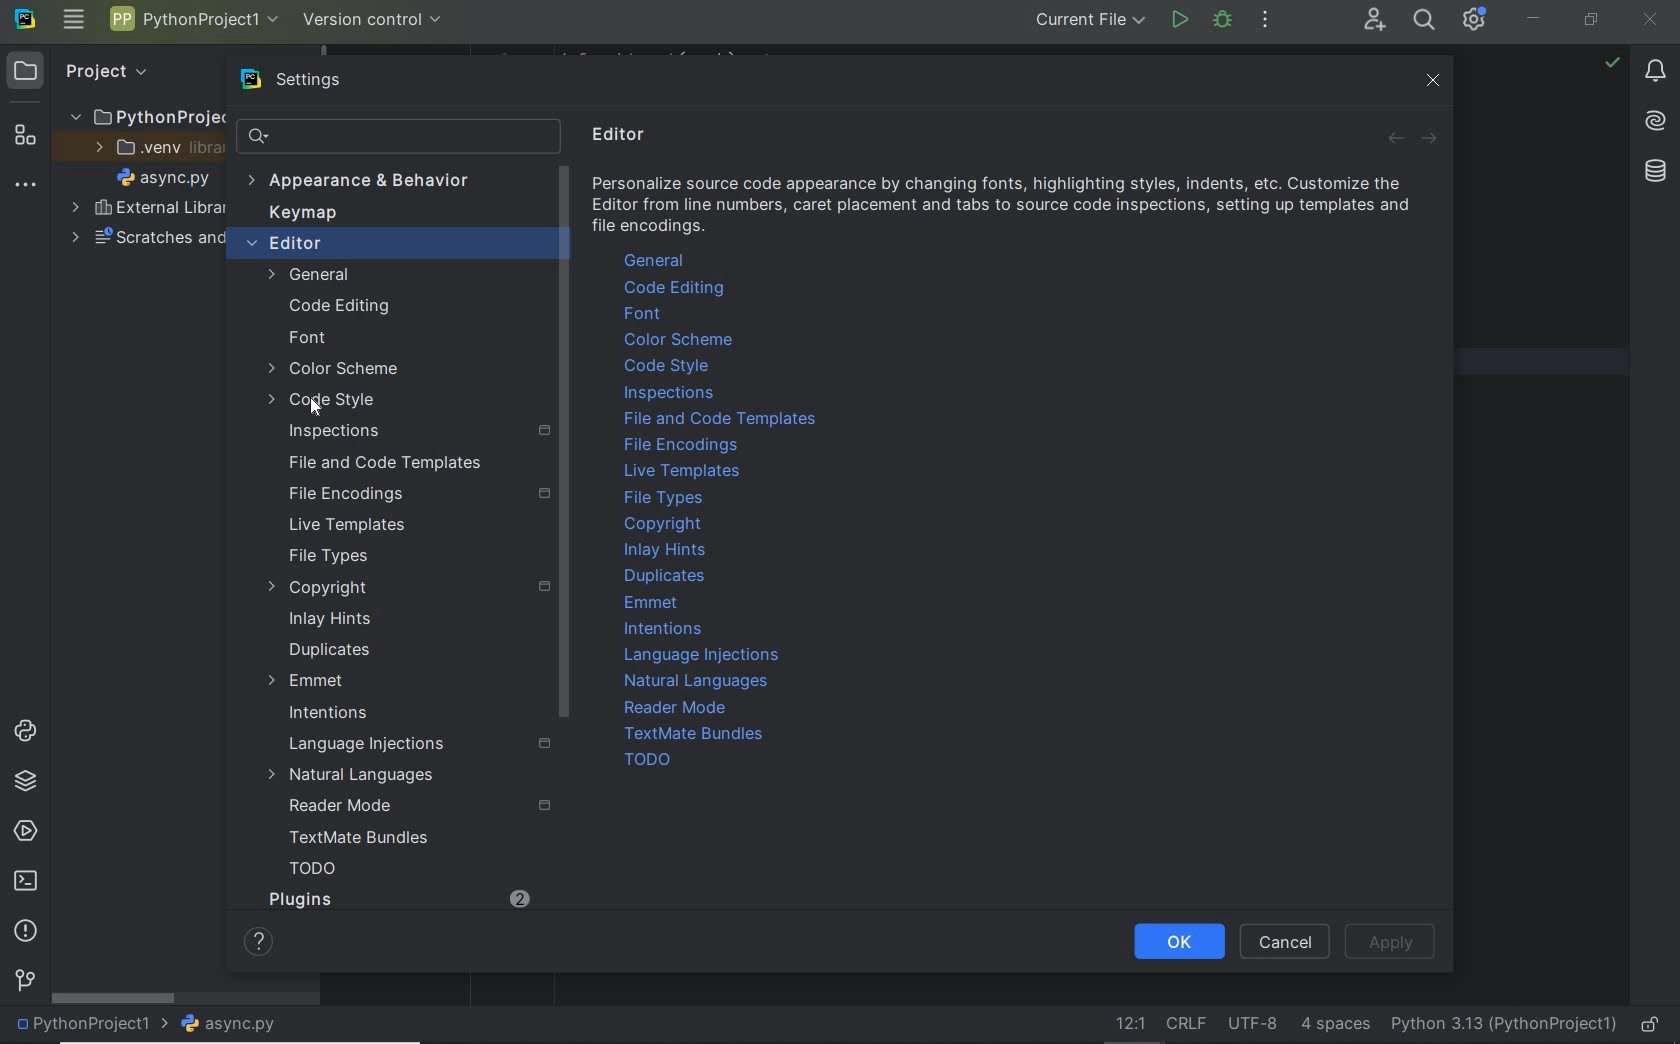 Image resolution: width=1680 pixels, height=1044 pixels. I want to click on TextMate Bundles, so click(352, 839).